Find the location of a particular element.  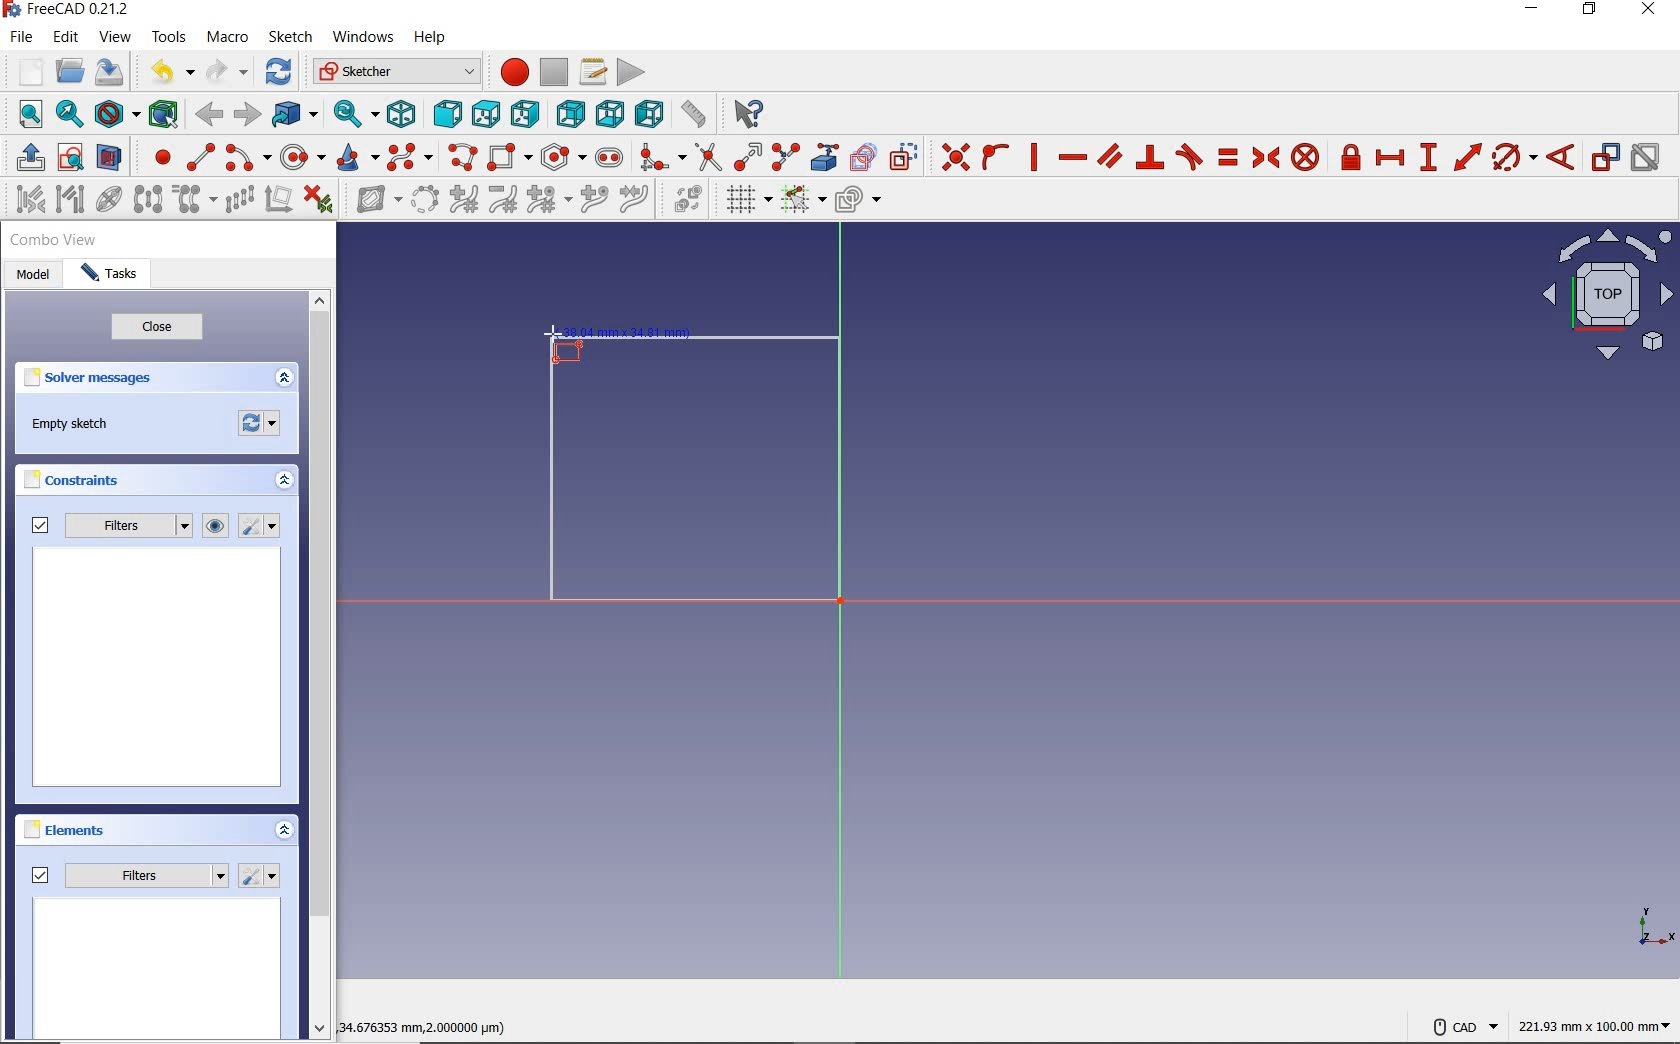

create point is located at coordinates (155, 157).